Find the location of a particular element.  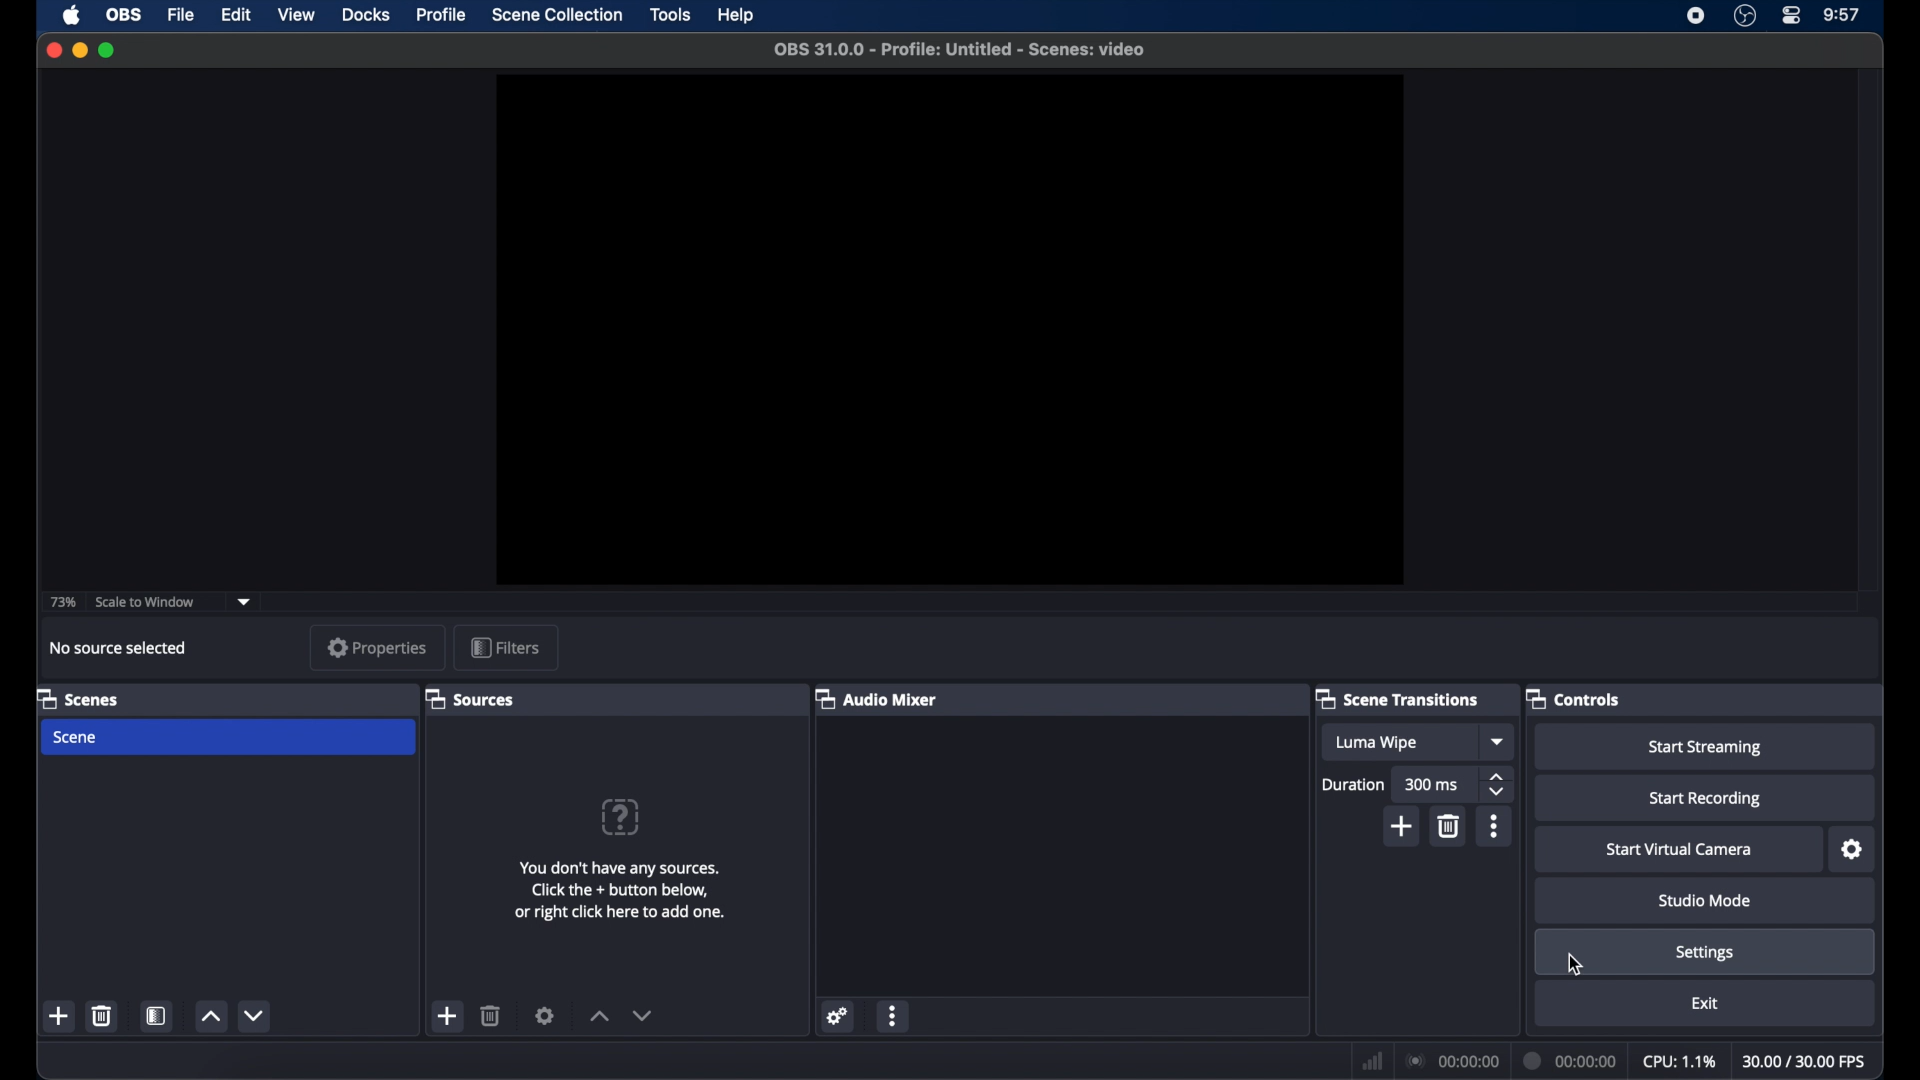

tools is located at coordinates (671, 15).